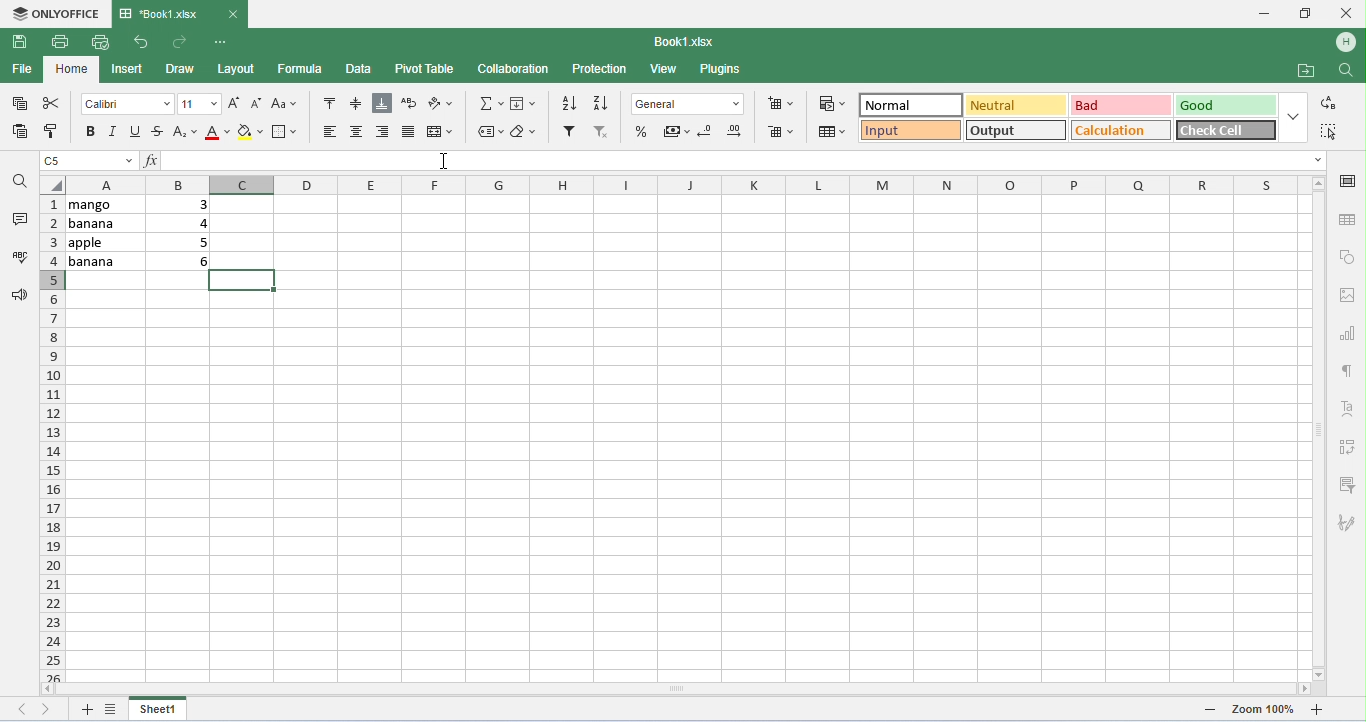 Image resolution: width=1366 pixels, height=722 pixels. I want to click on image settings, so click(1350, 297).